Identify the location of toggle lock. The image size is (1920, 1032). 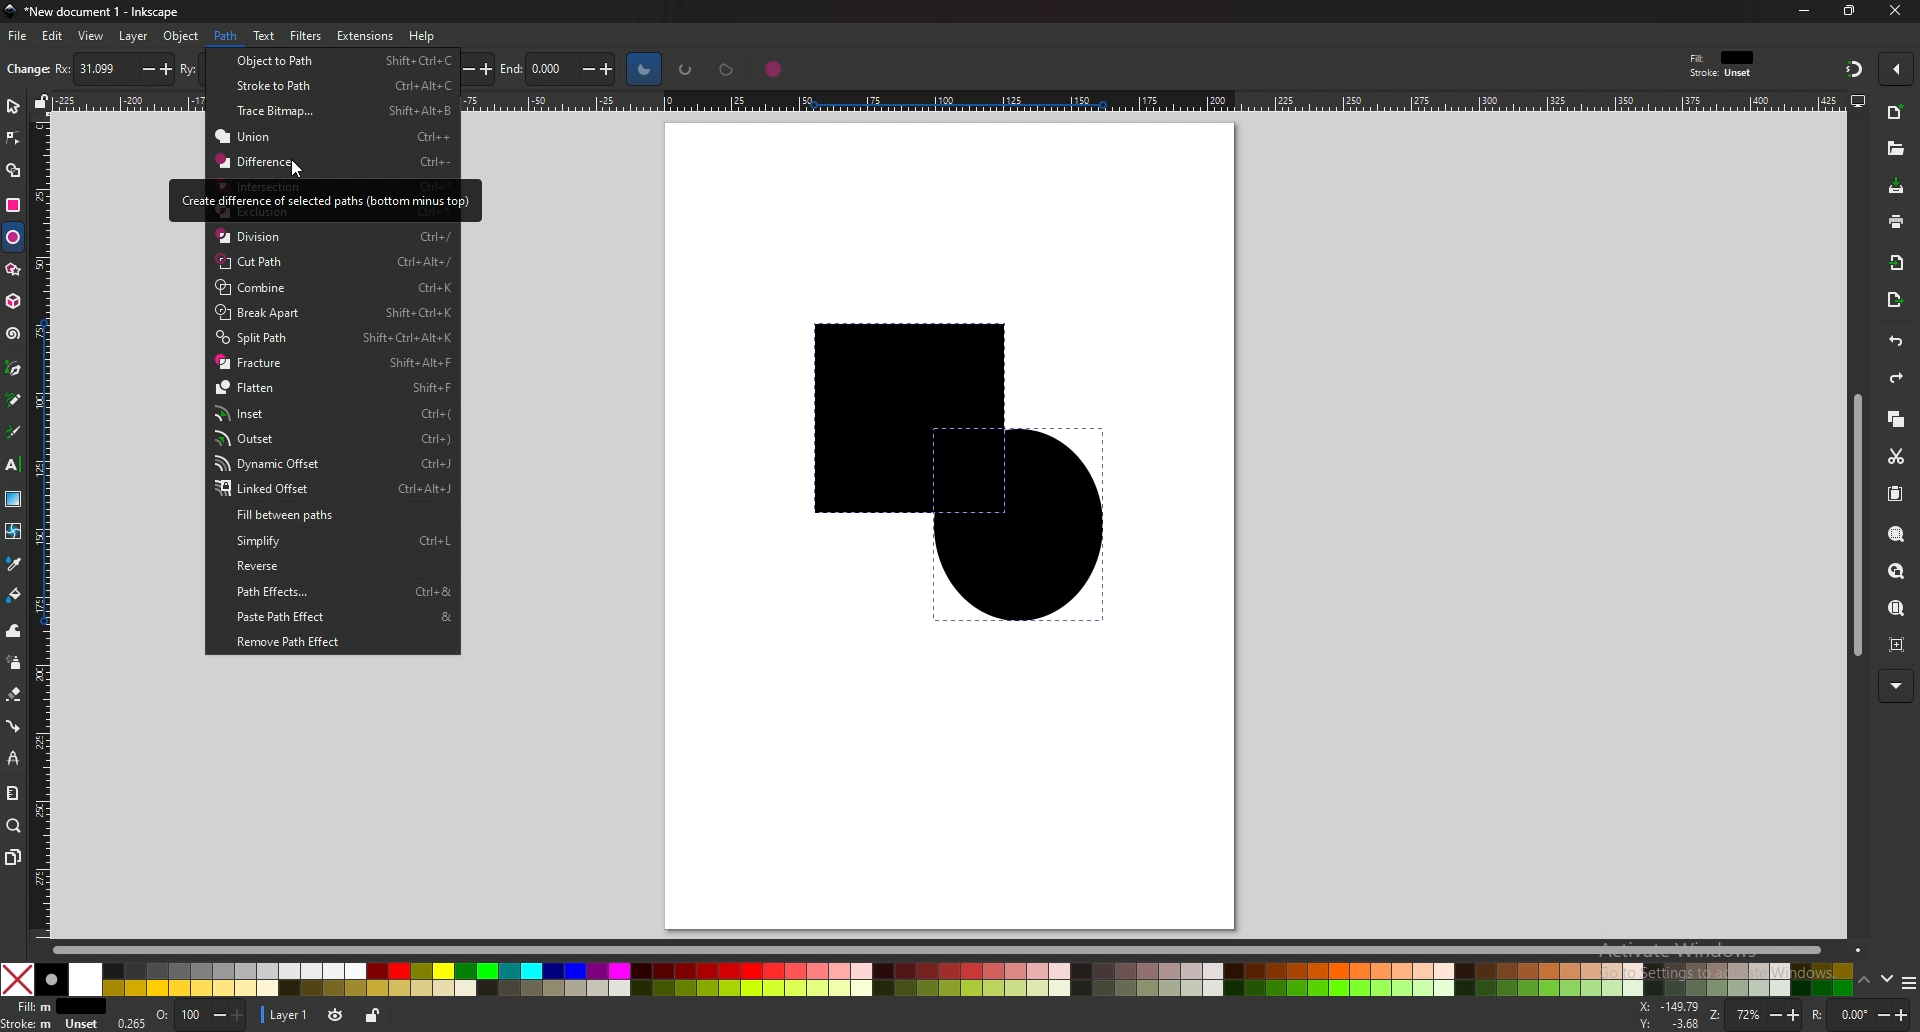
(370, 1015).